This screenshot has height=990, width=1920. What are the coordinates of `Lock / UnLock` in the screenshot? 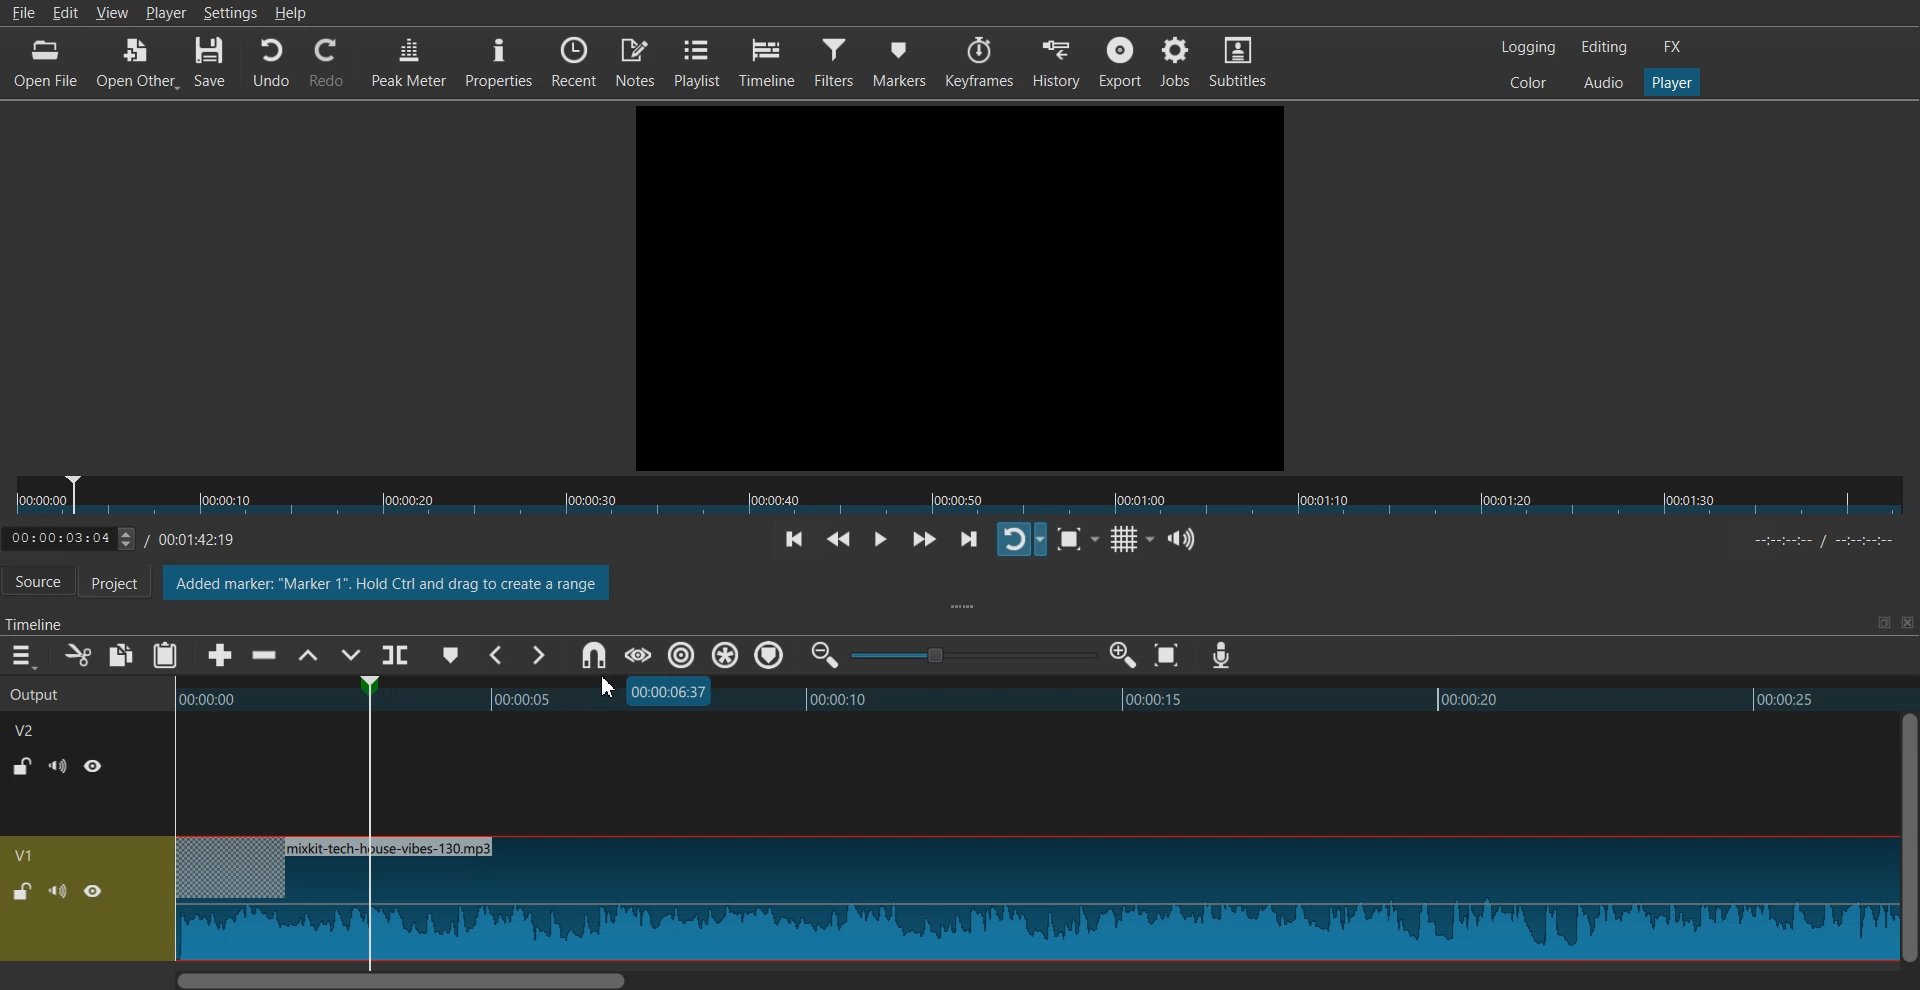 It's located at (22, 892).